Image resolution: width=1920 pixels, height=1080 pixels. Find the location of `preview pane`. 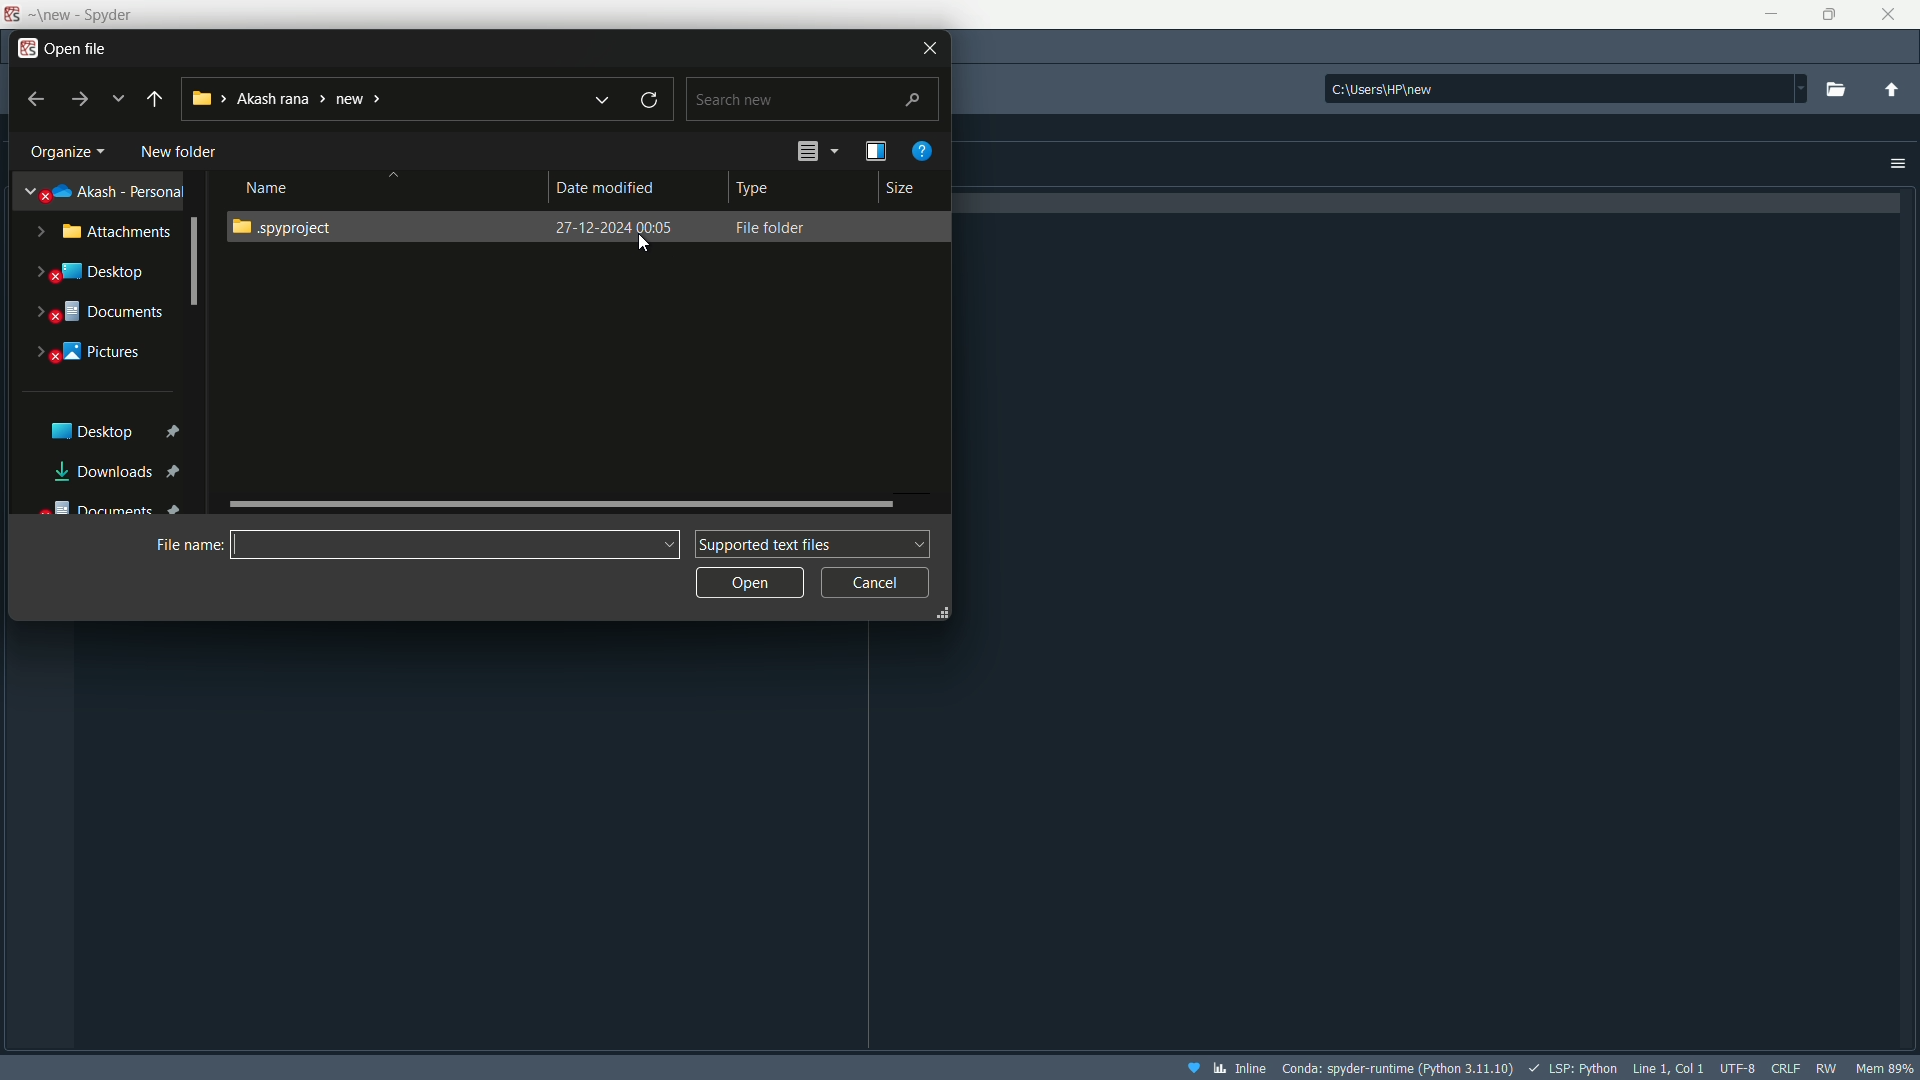

preview pane is located at coordinates (877, 151).